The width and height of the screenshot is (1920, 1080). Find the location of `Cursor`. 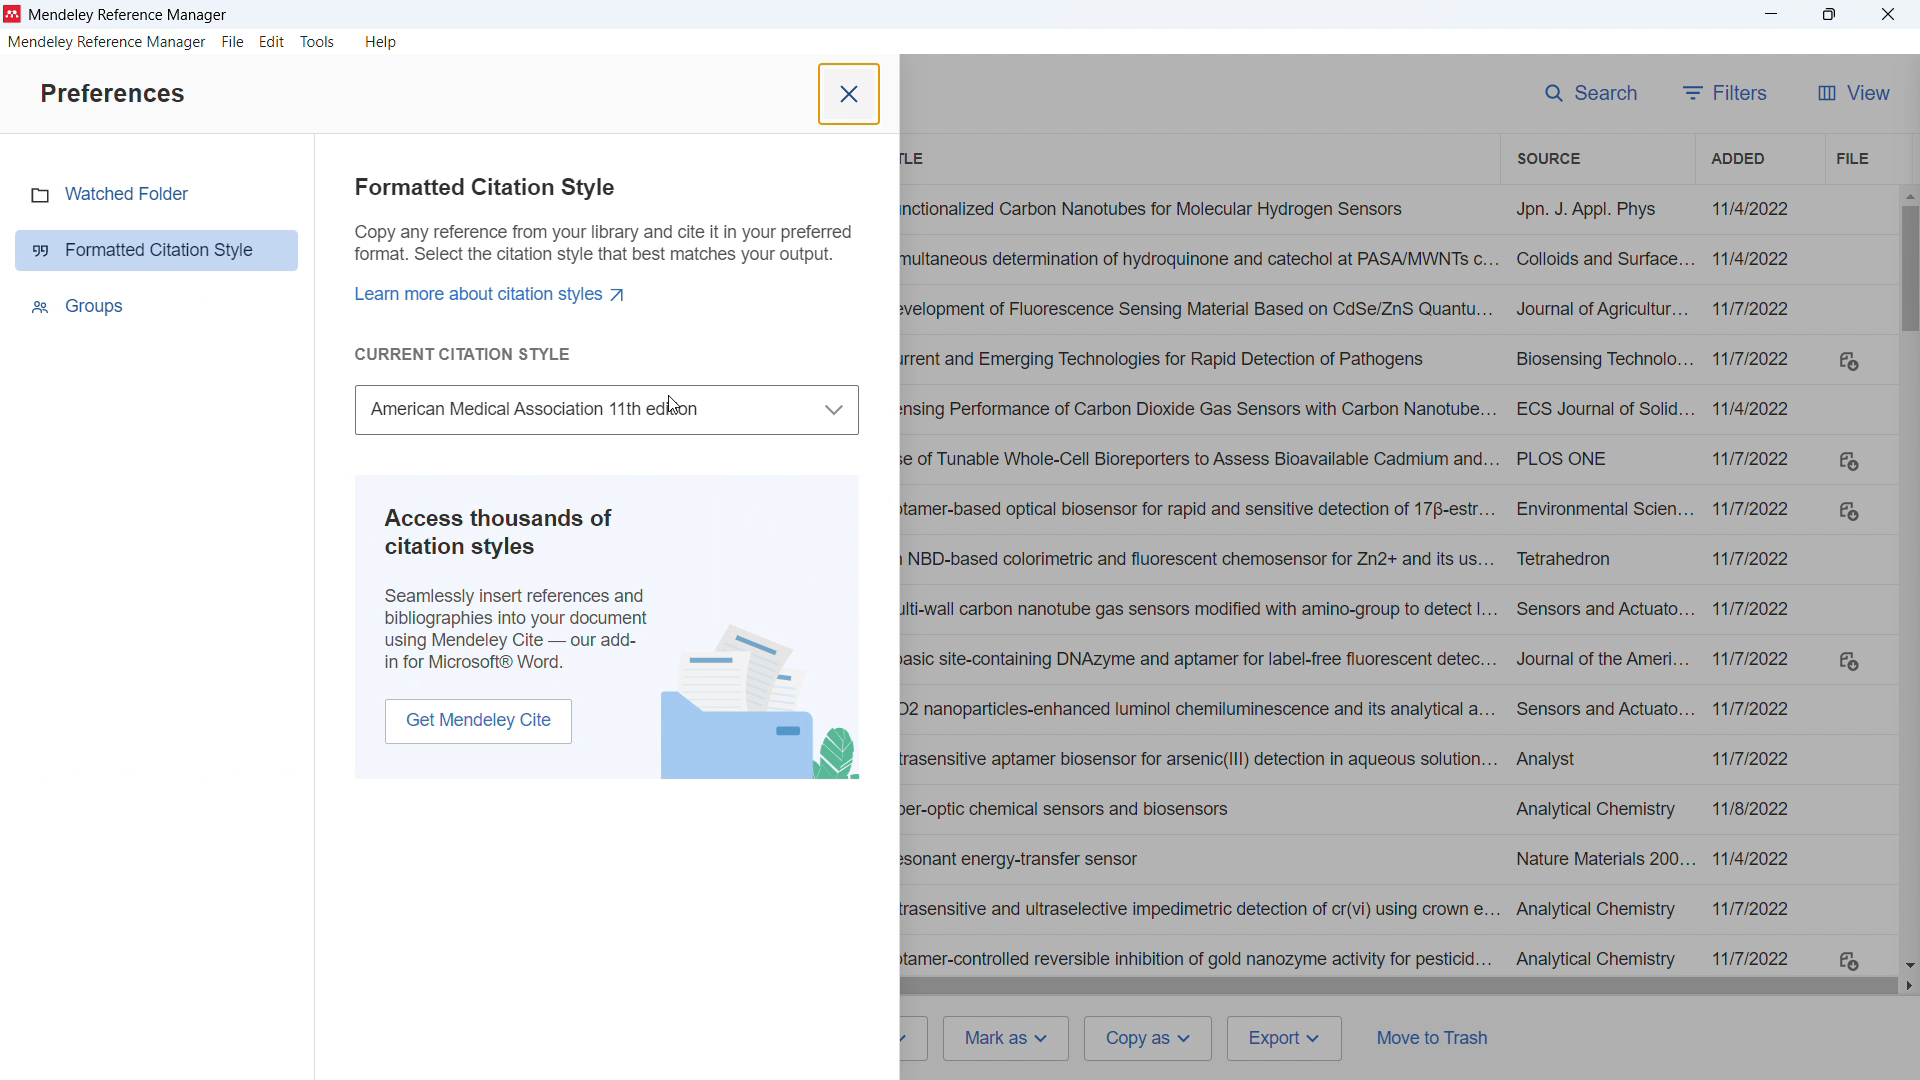

Cursor is located at coordinates (674, 405).